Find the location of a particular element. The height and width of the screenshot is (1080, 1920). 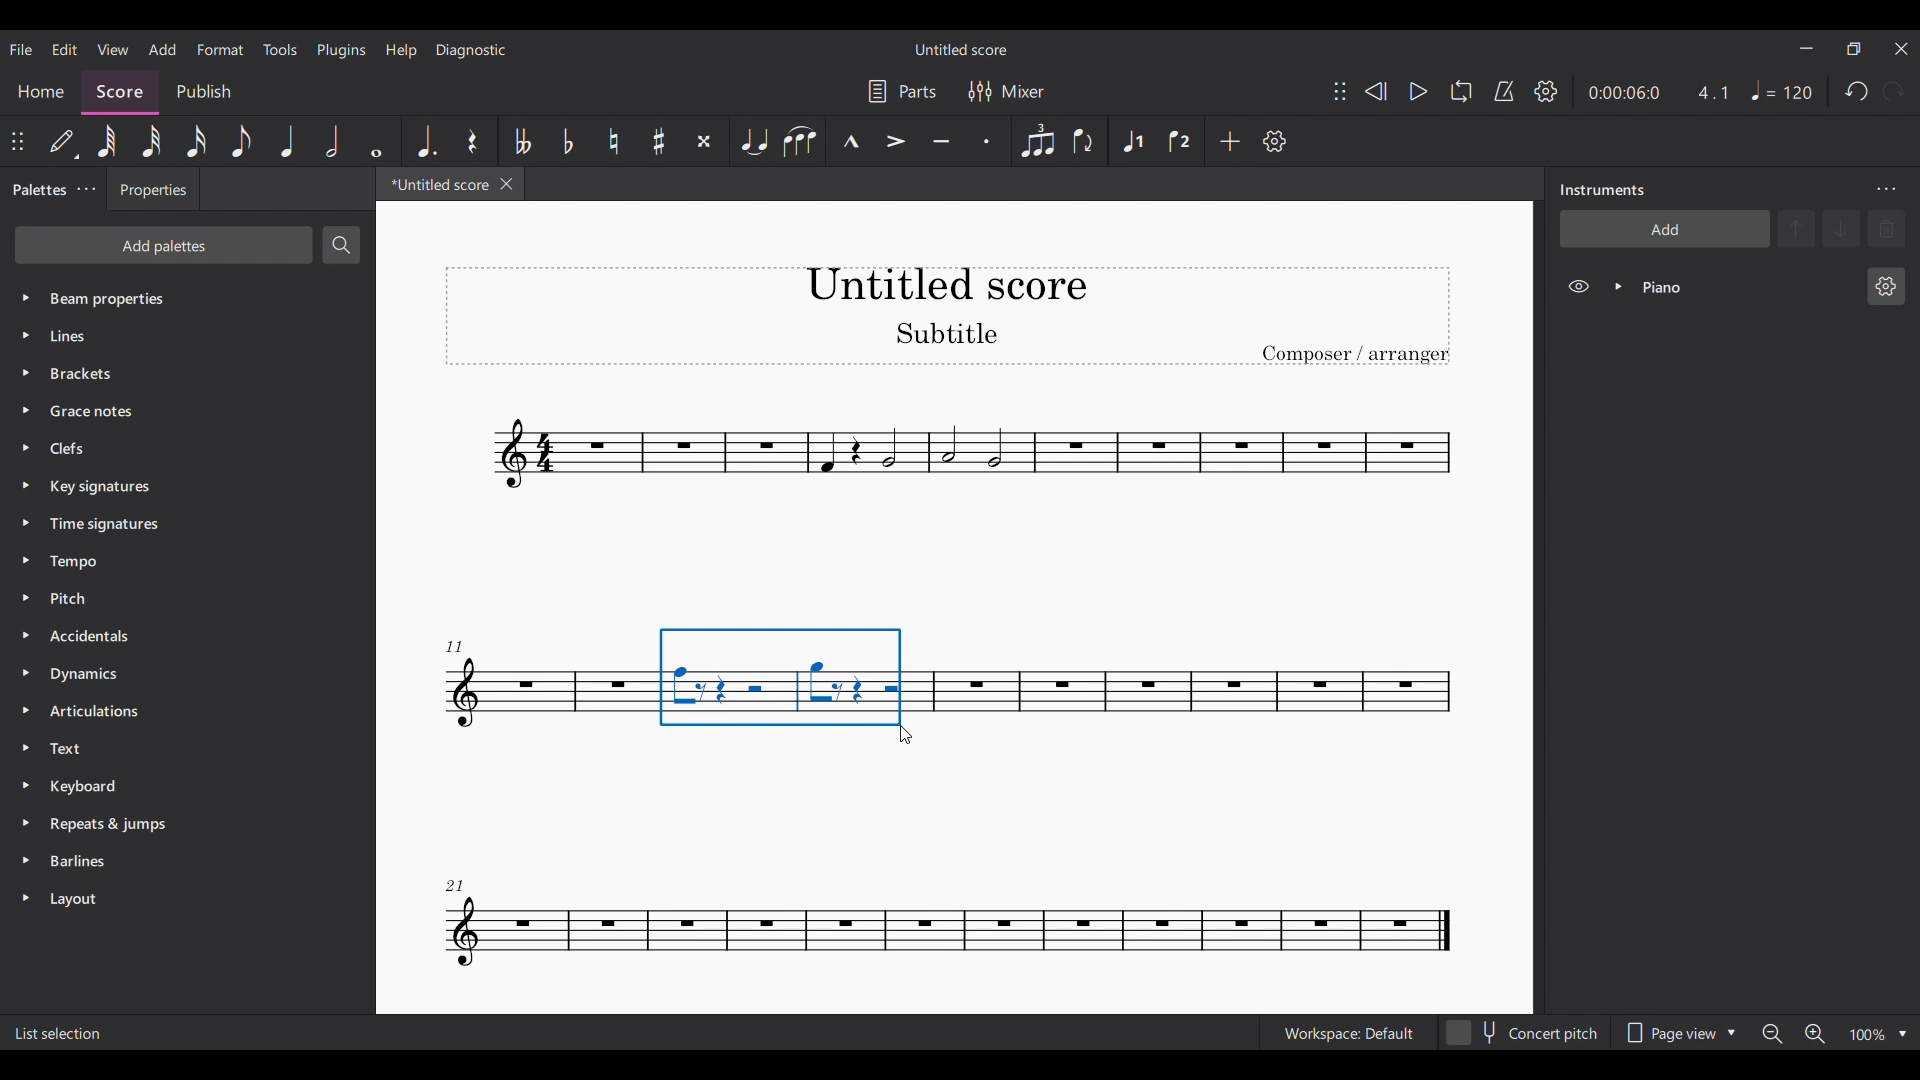

Zoom in is located at coordinates (1815, 1034).